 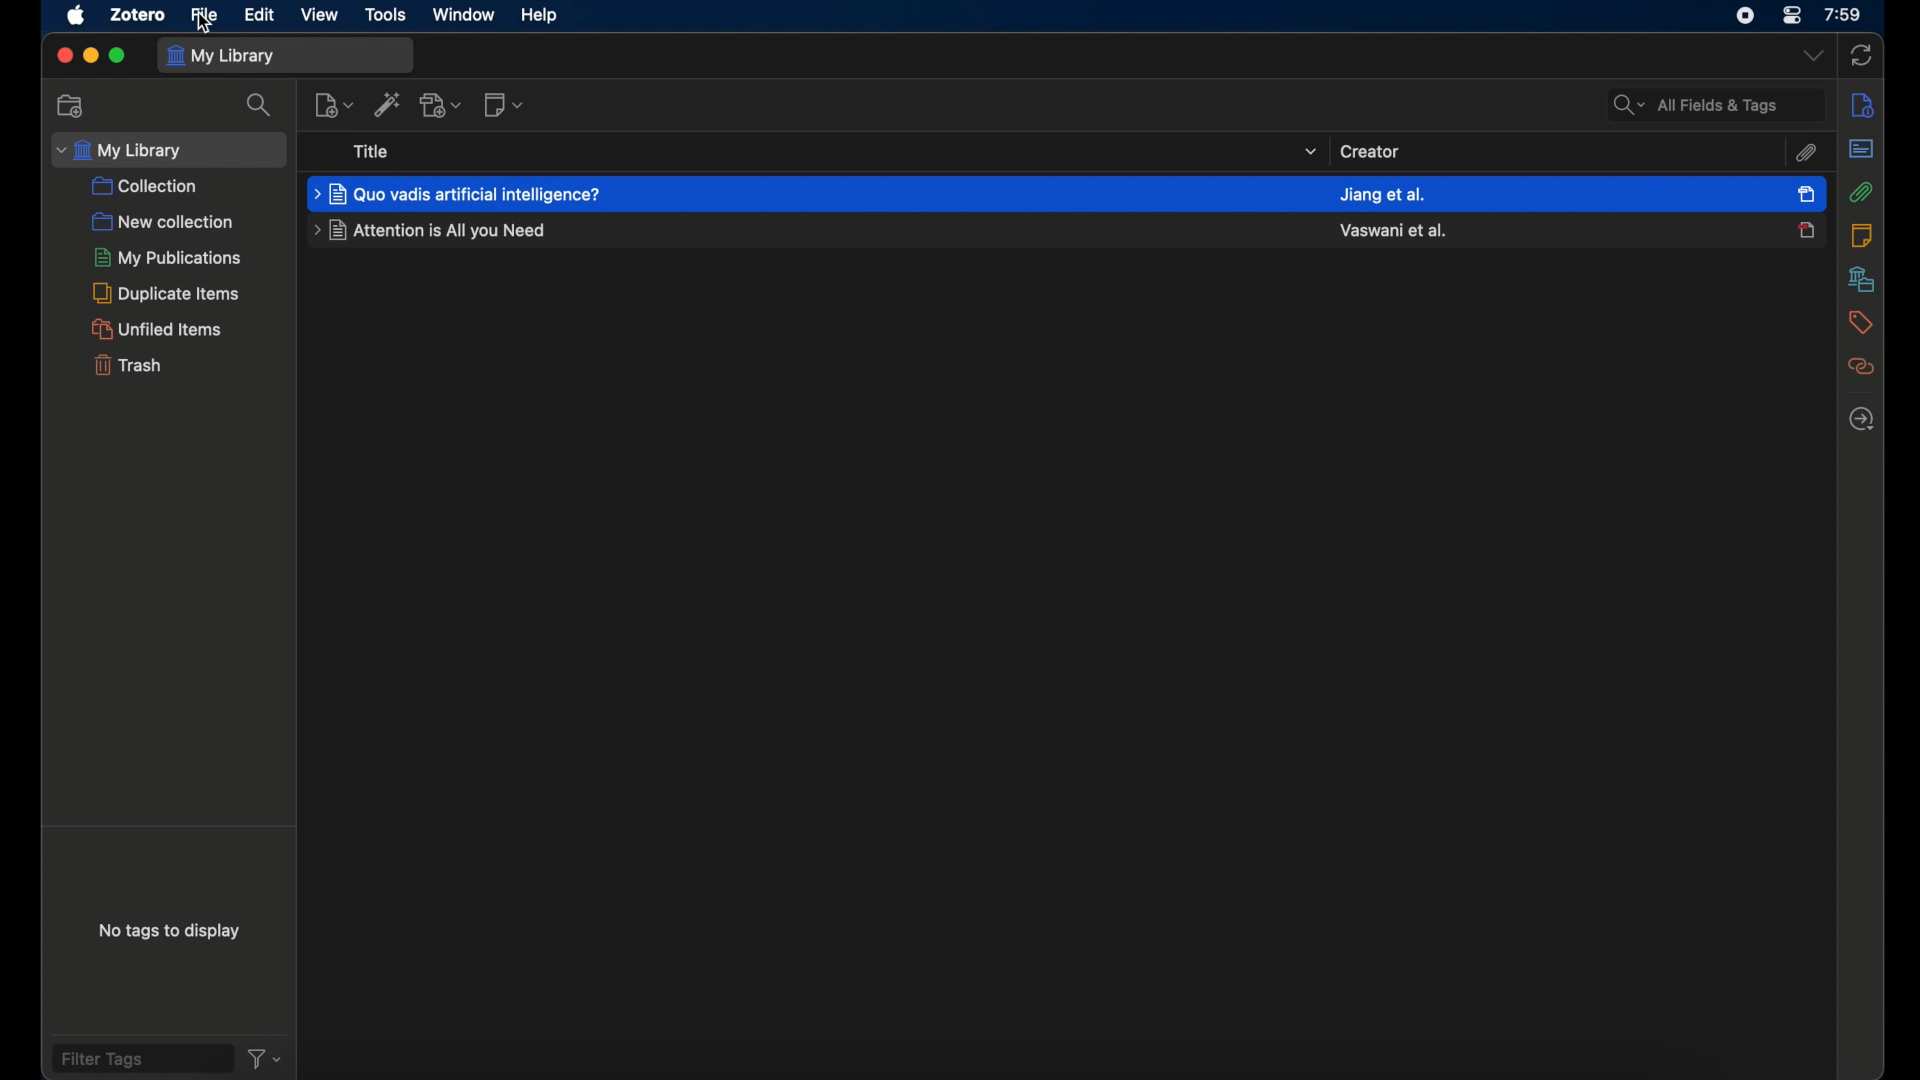 I want to click on zotero, so click(x=135, y=15).